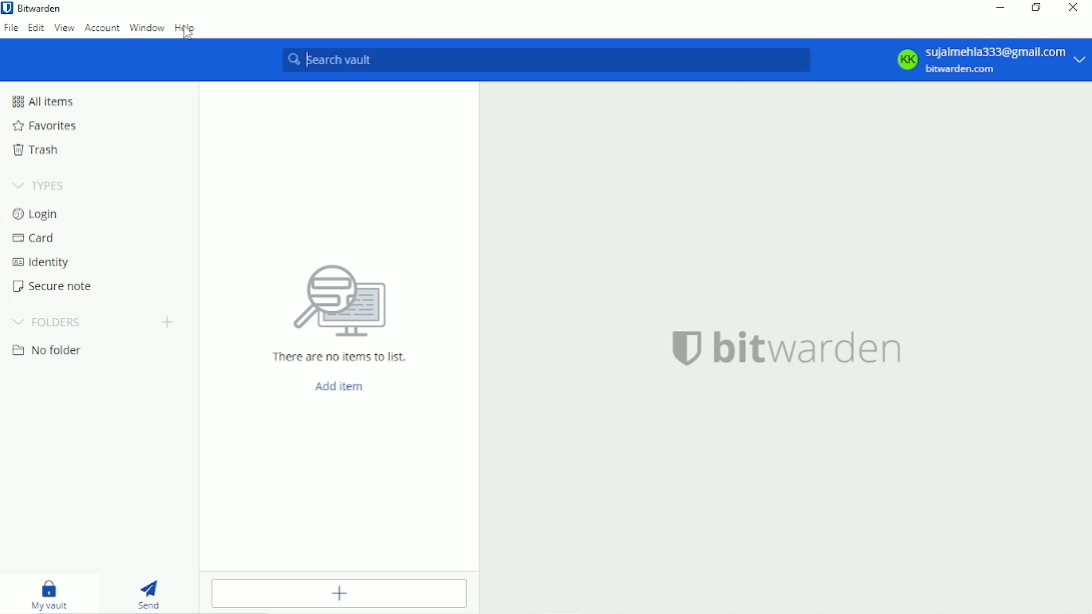 The width and height of the screenshot is (1092, 614). I want to click on Identity, so click(43, 261).